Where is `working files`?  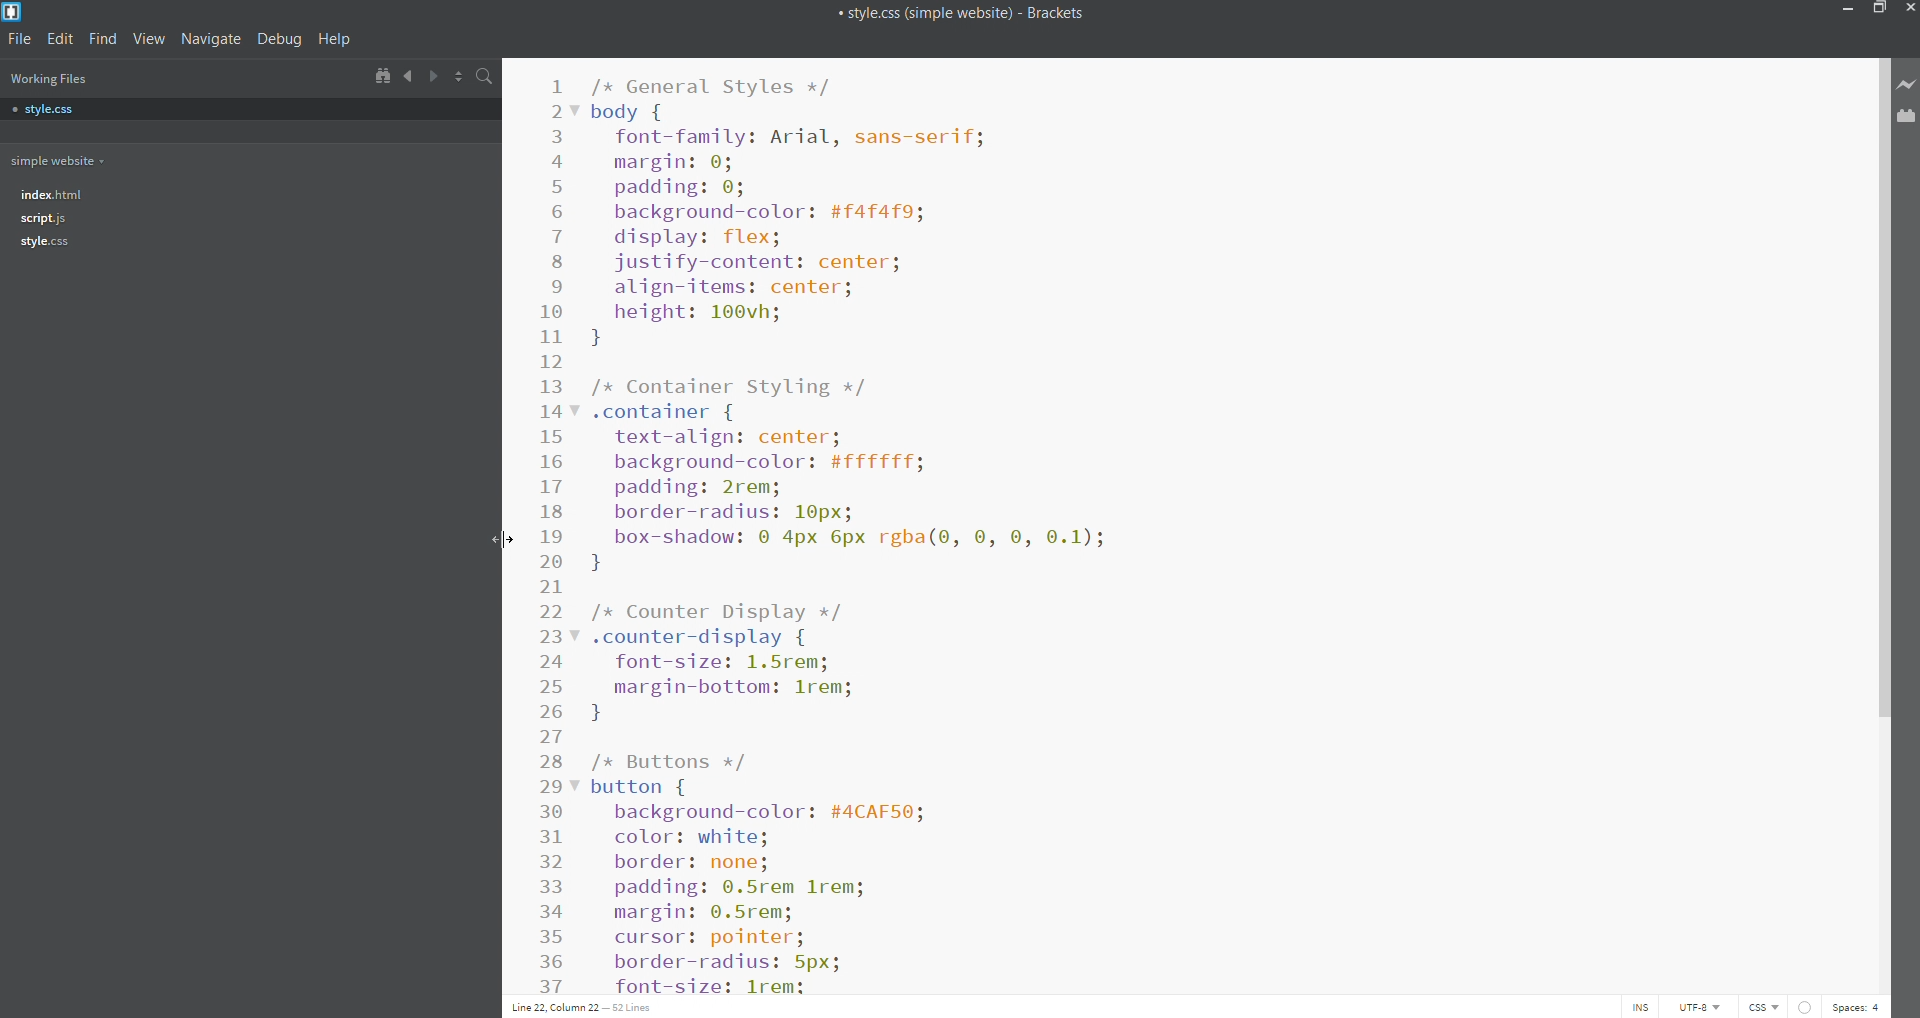
working files is located at coordinates (47, 77).